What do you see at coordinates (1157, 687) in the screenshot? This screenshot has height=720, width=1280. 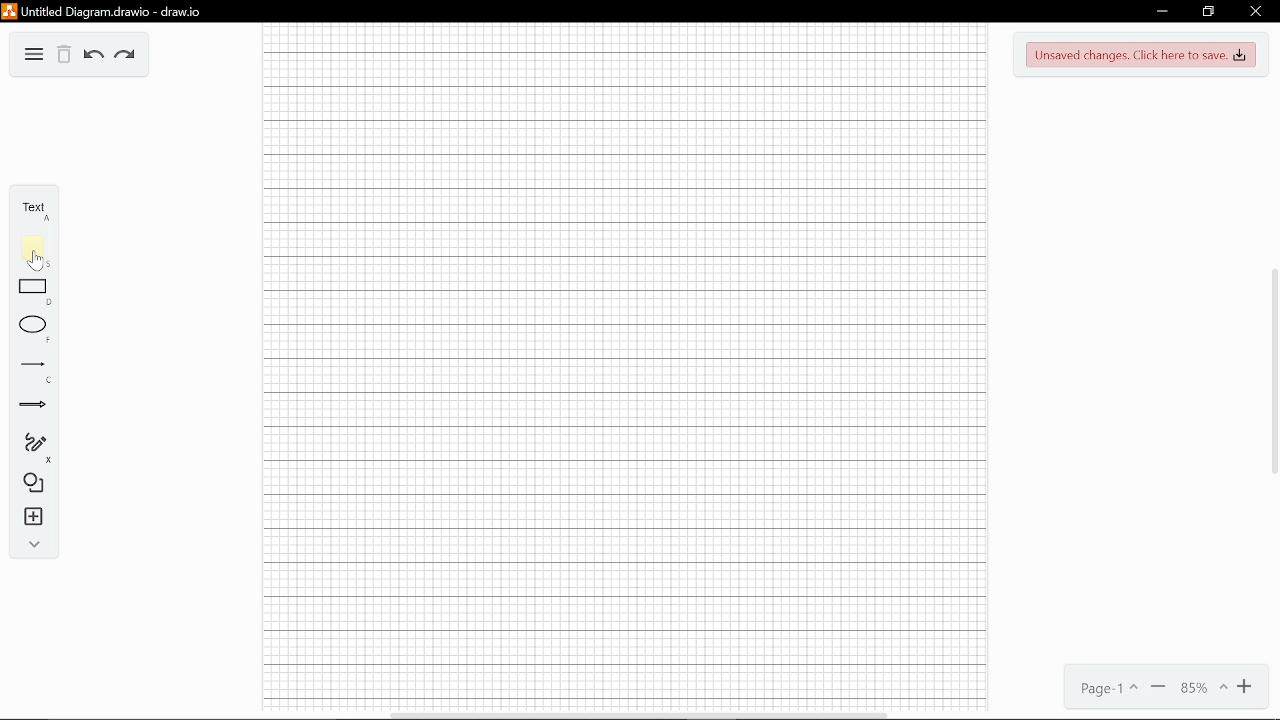 I see `Zoom out` at bounding box center [1157, 687].